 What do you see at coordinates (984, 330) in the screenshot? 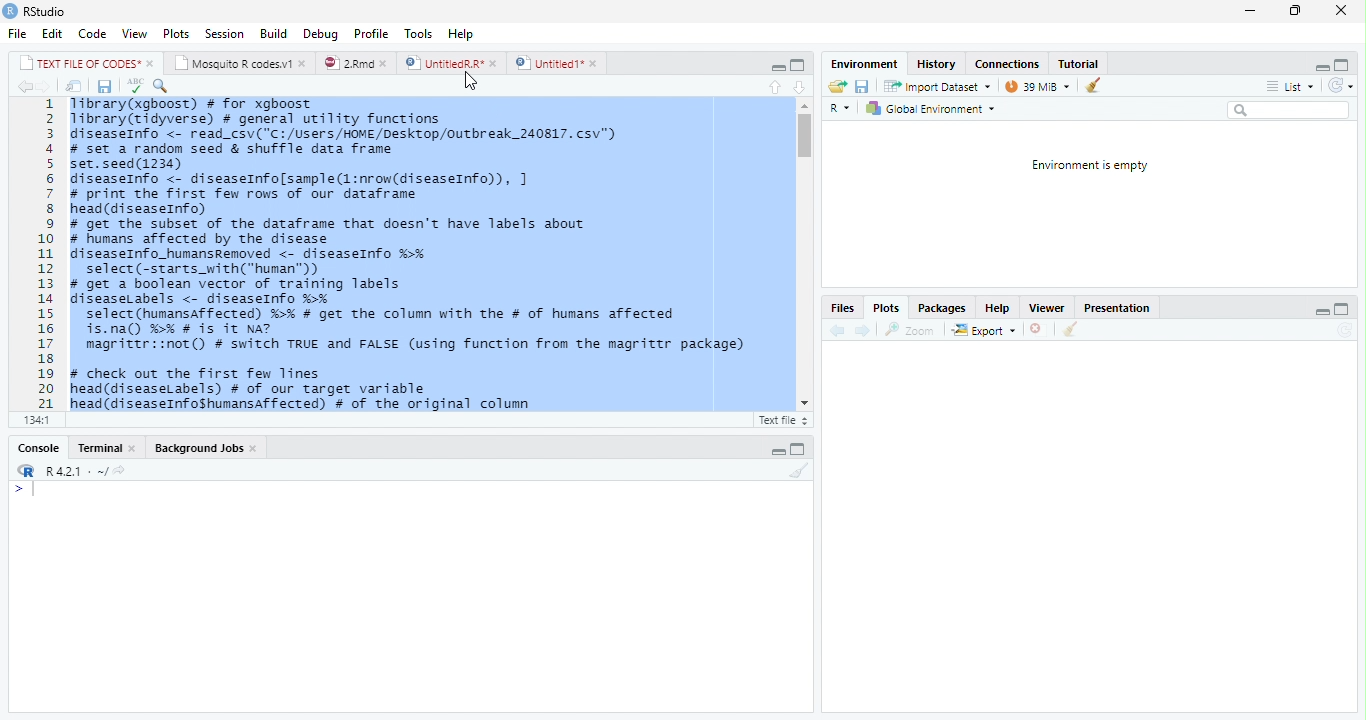
I see `Export` at bounding box center [984, 330].